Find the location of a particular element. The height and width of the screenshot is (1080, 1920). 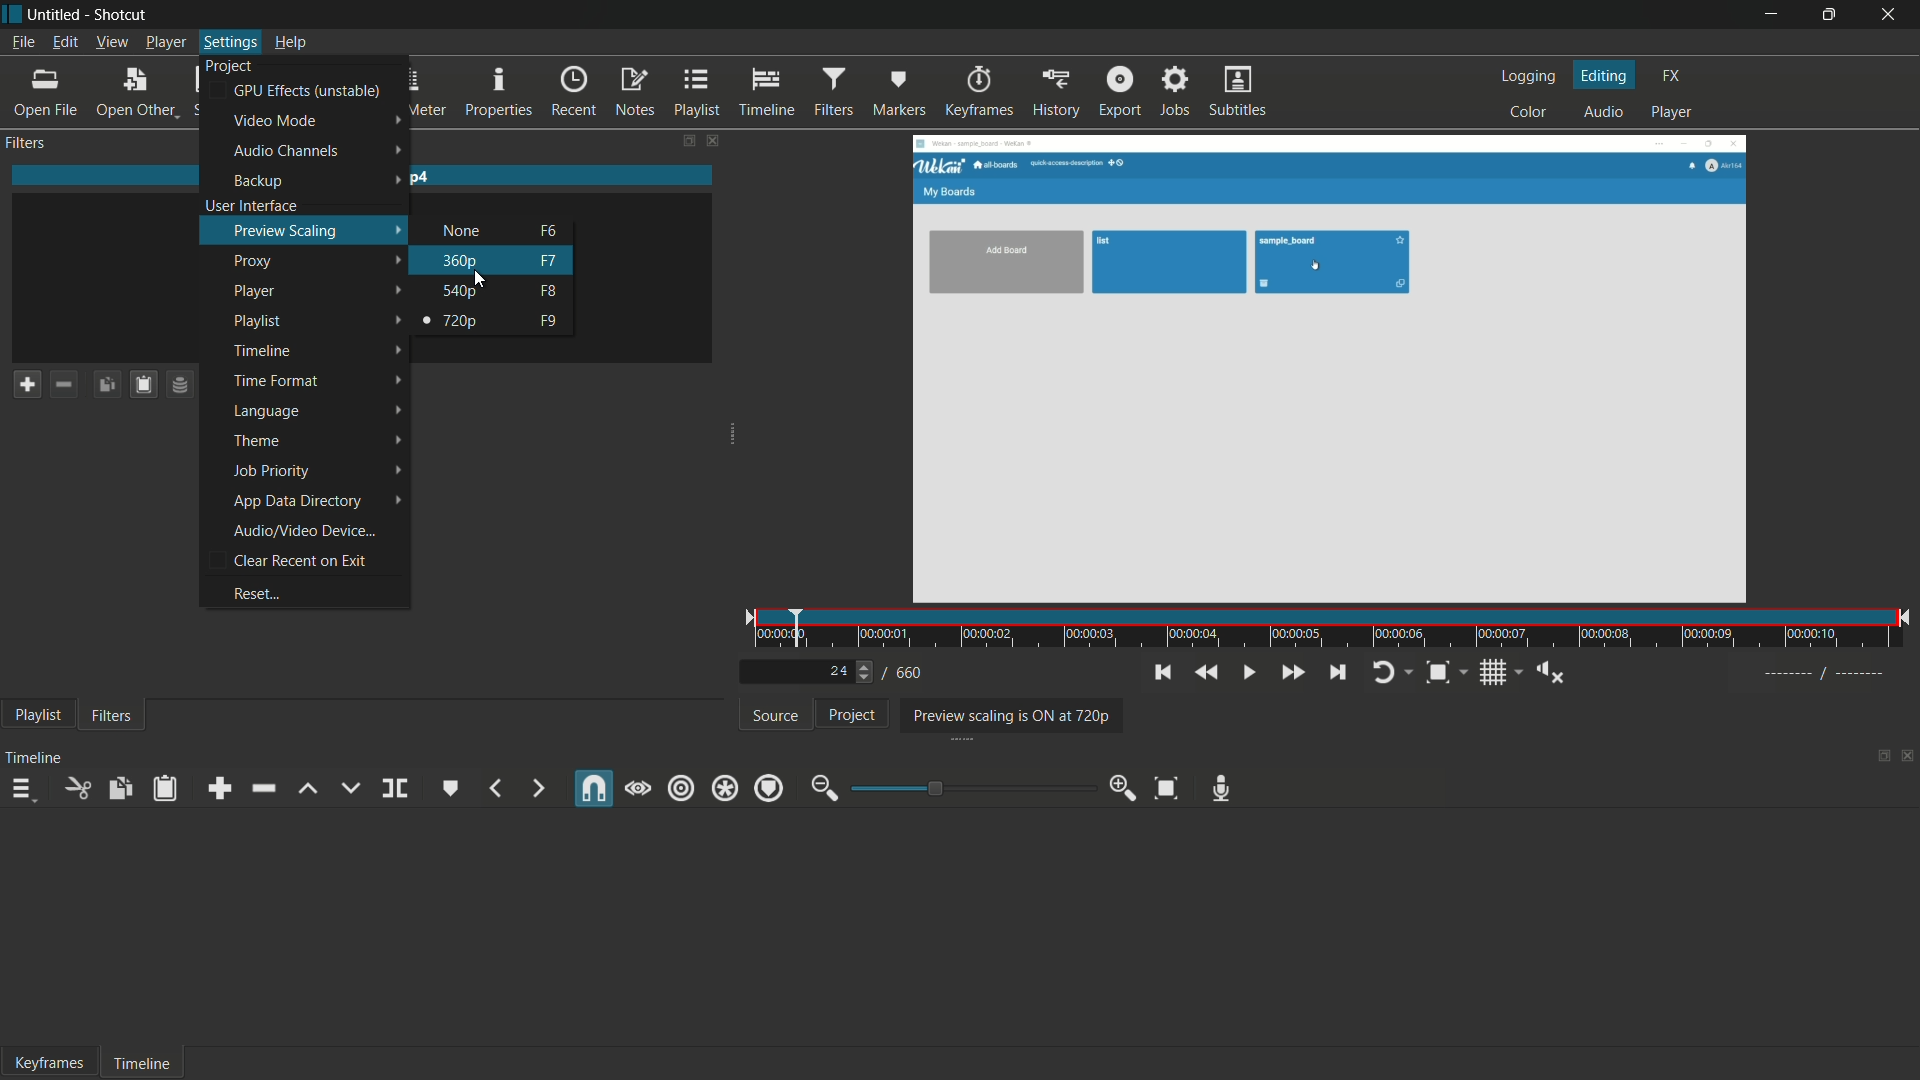

video mode is located at coordinates (274, 120).